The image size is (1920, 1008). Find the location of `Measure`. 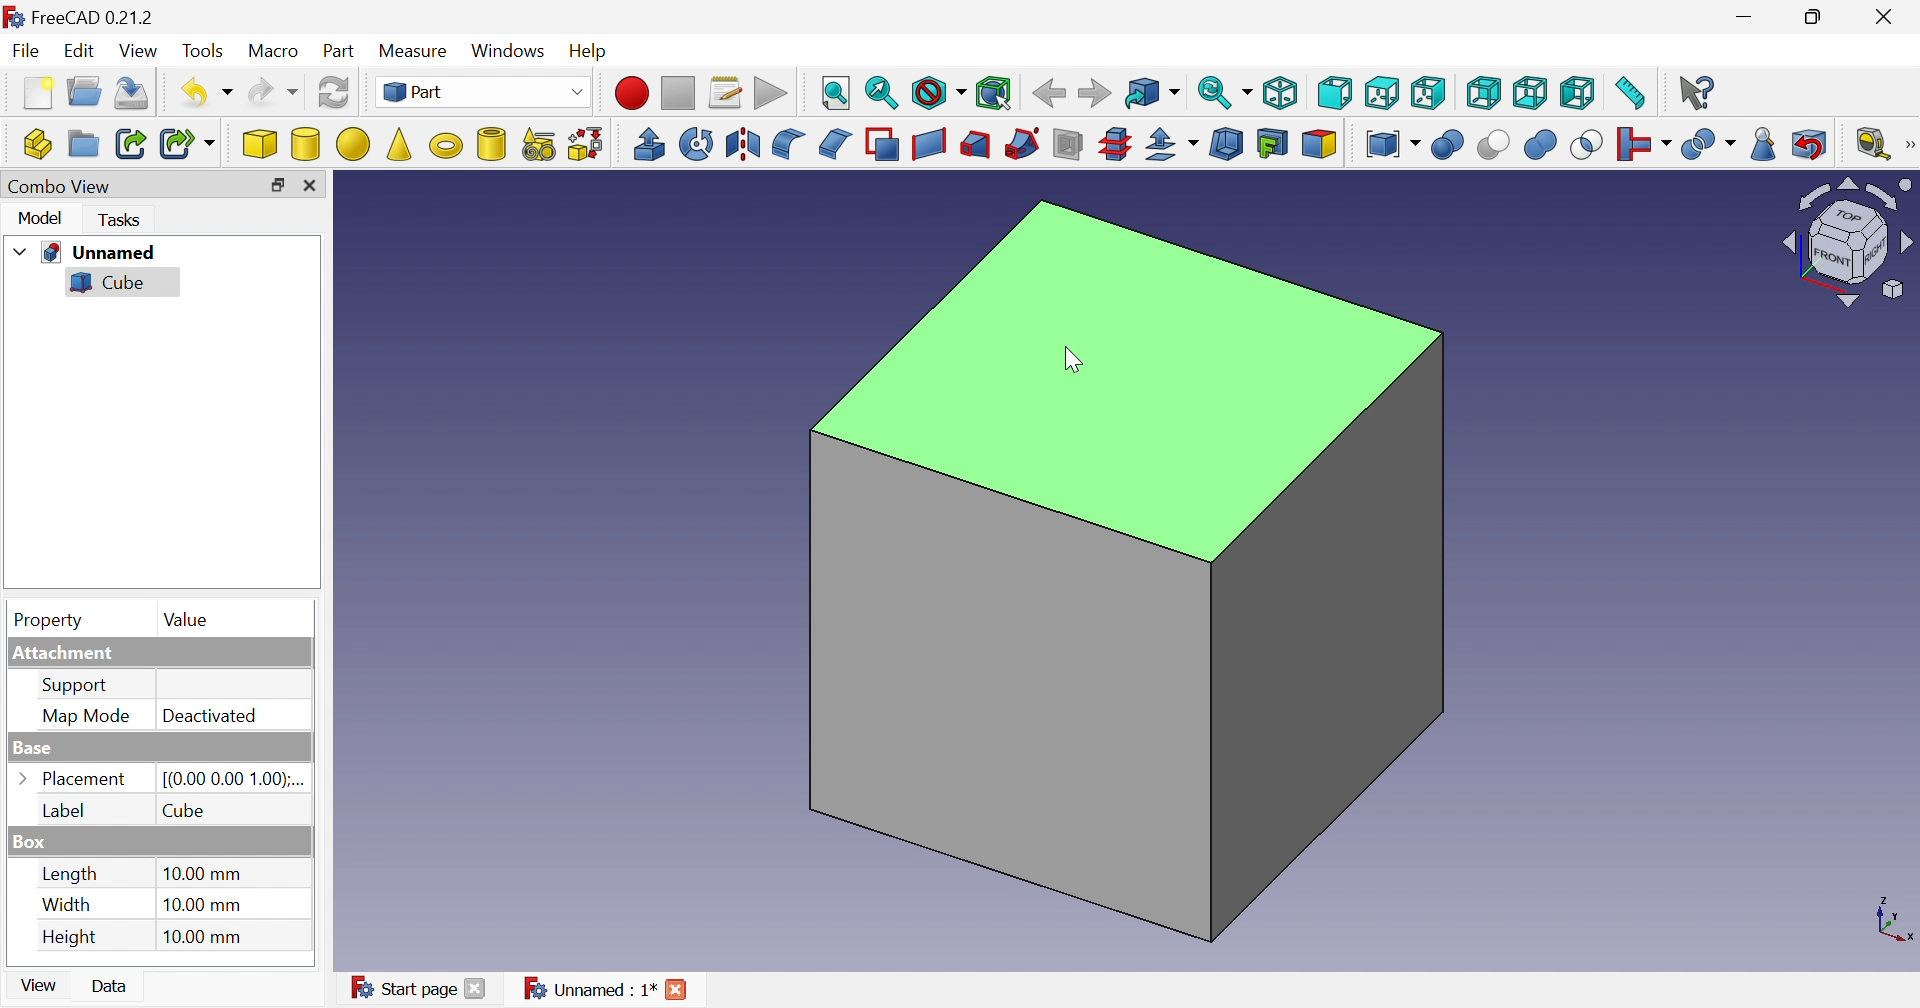

Measure is located at coordinates (418, 53).